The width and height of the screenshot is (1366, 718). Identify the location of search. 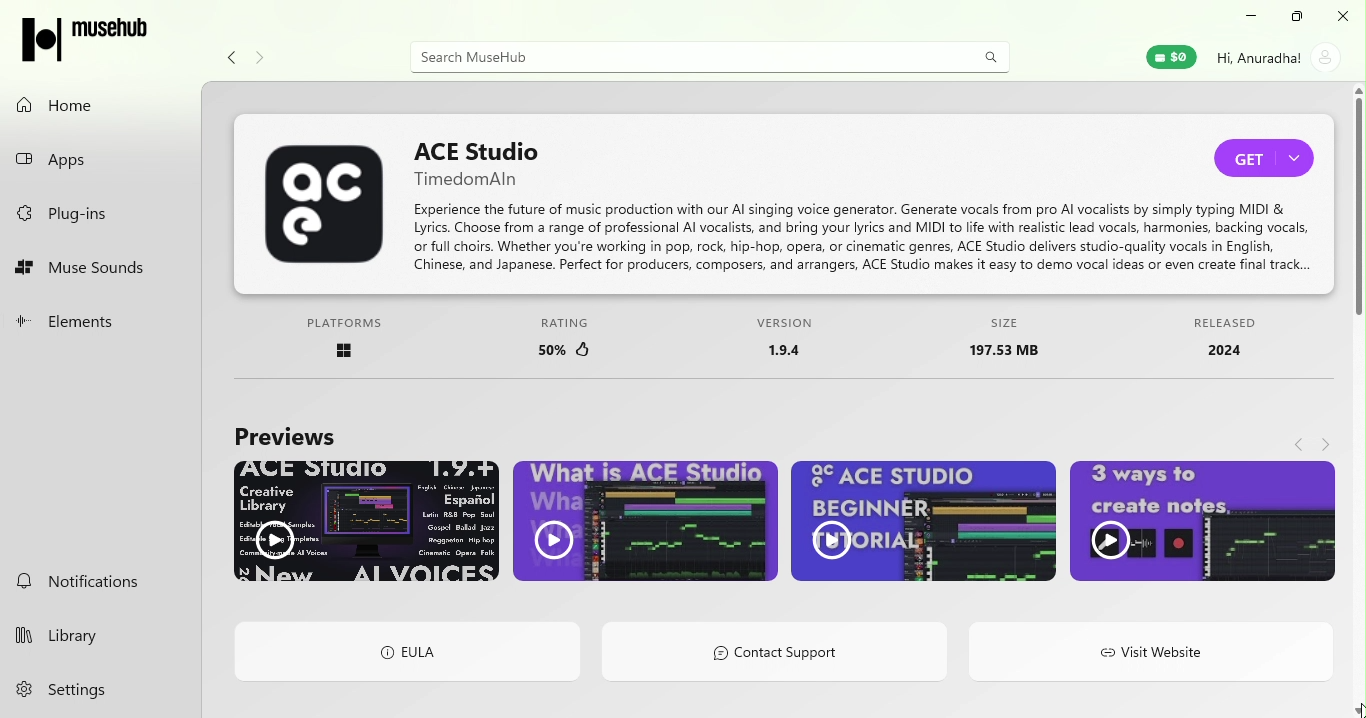
(987, 56).